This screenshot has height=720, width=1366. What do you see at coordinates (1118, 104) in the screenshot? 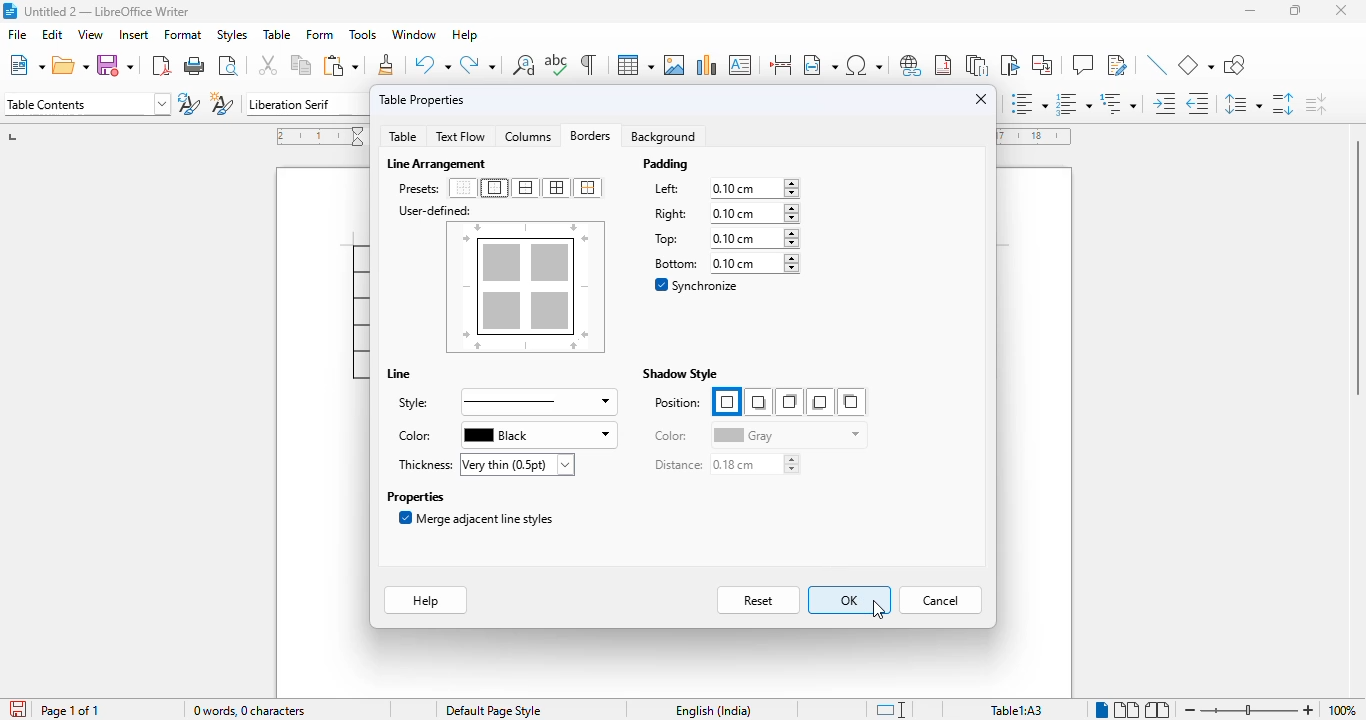
I see `select outline format` at bounding box center [1118, 104].